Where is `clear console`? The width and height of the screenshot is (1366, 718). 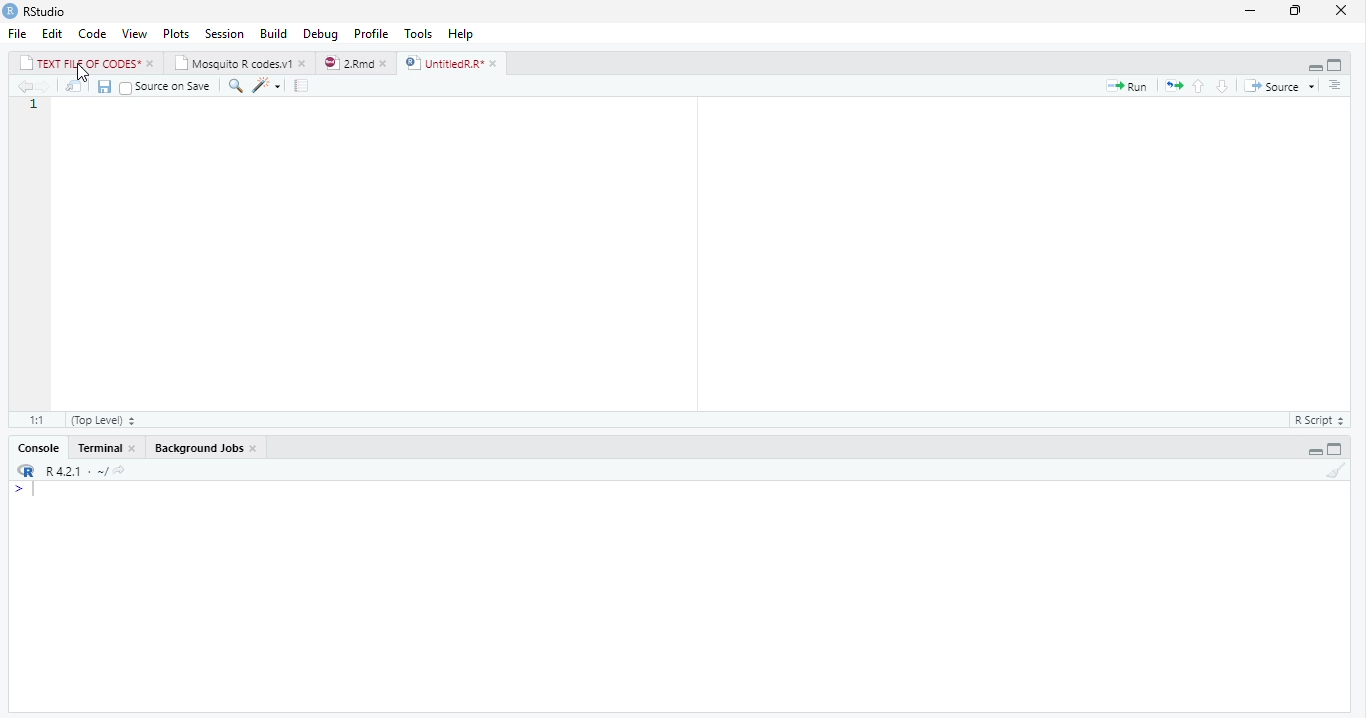 clear console is located at coordinates (1336, 471).